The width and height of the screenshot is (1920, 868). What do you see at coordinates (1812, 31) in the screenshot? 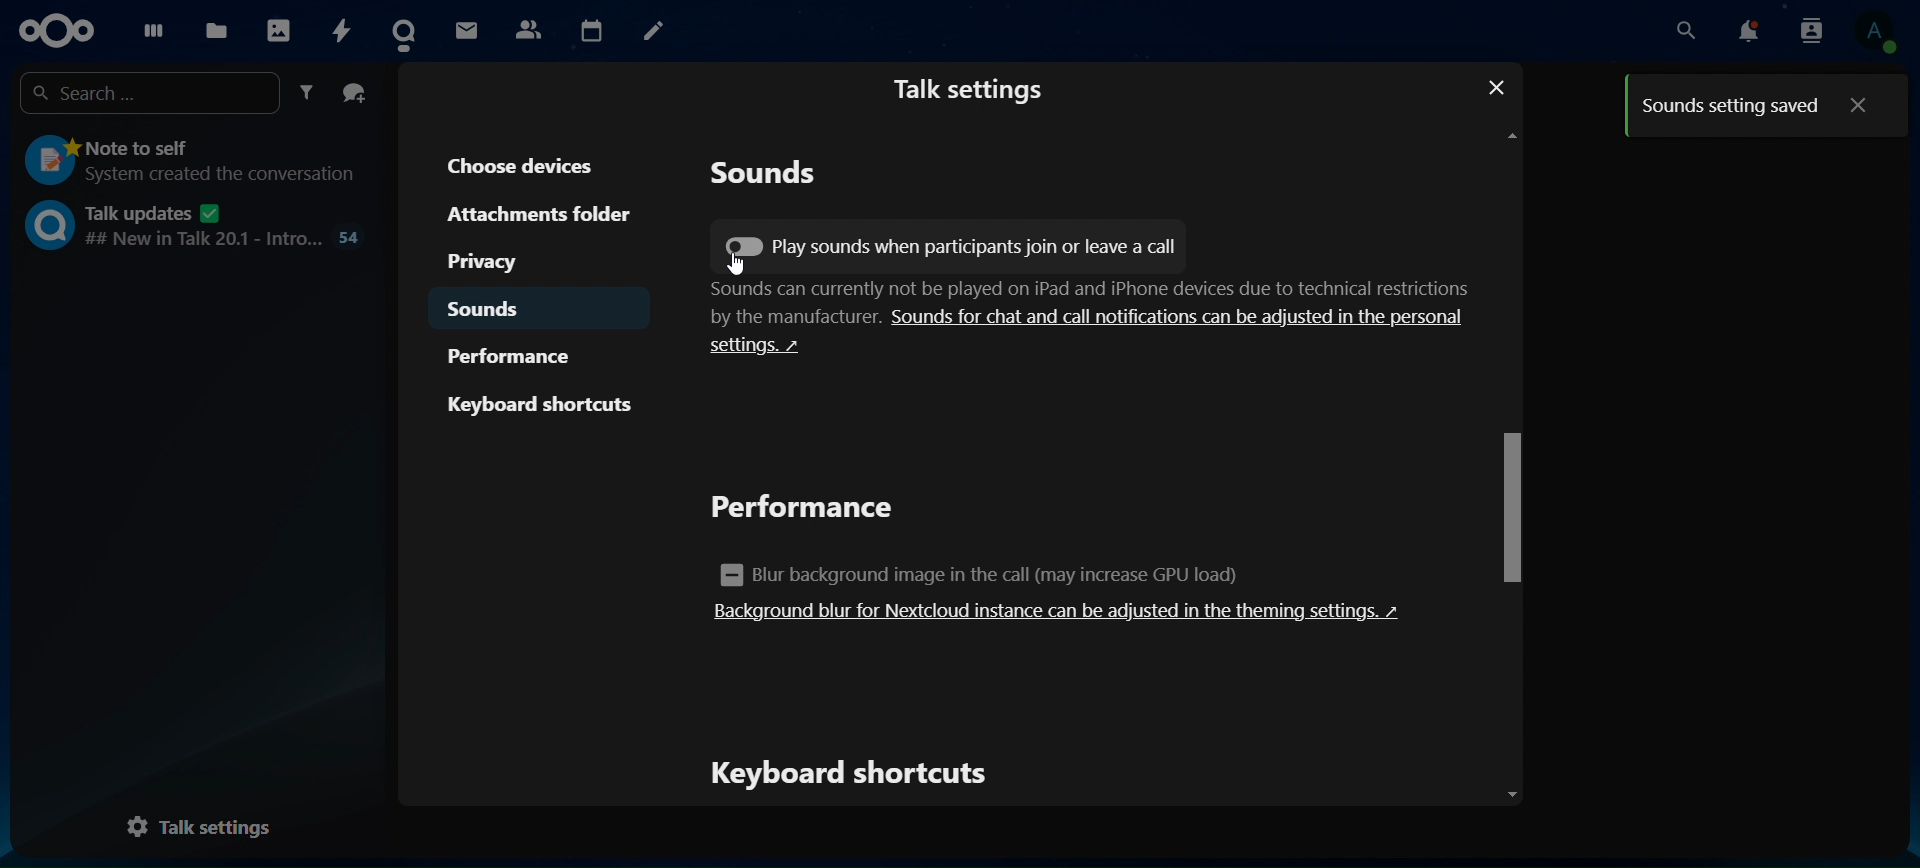
I see `search contact` at bounding box center [1812, 31].